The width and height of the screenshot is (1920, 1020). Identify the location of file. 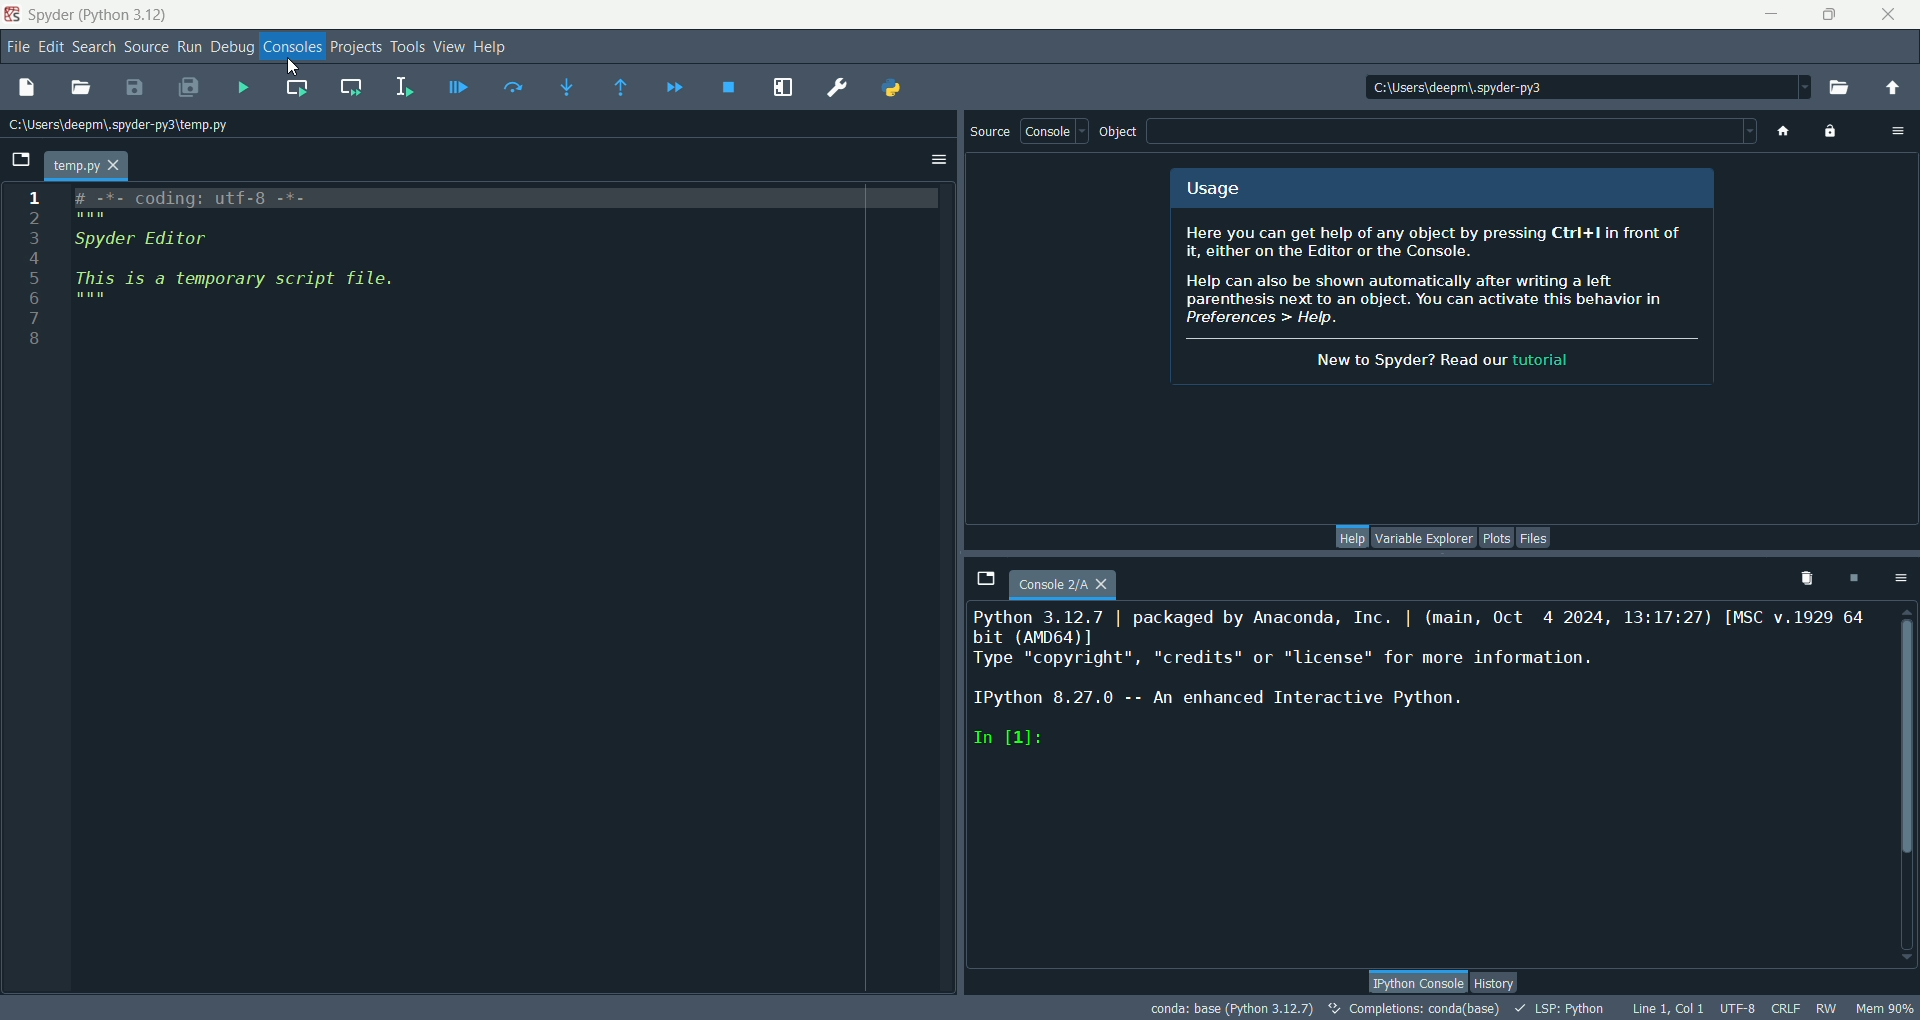
(17, 47).